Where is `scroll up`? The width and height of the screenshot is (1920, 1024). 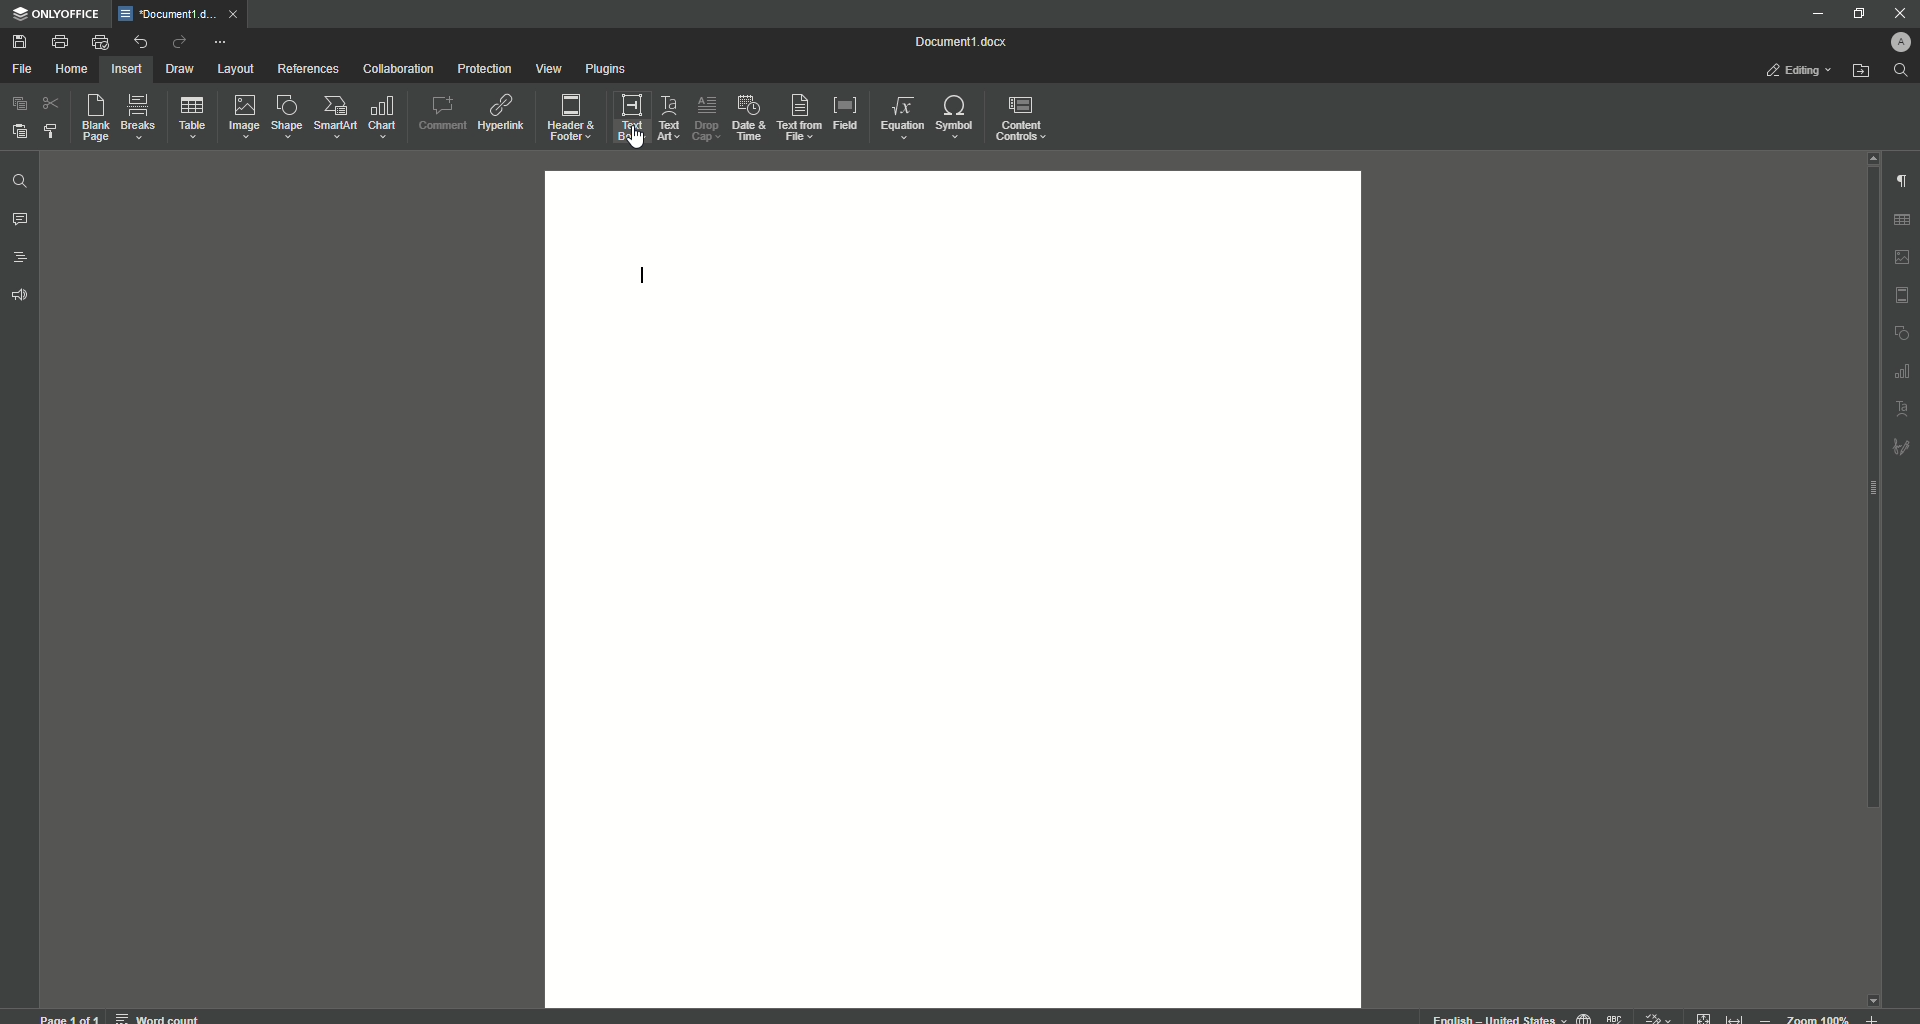 scroll up is located at coordinates (1868, 157).